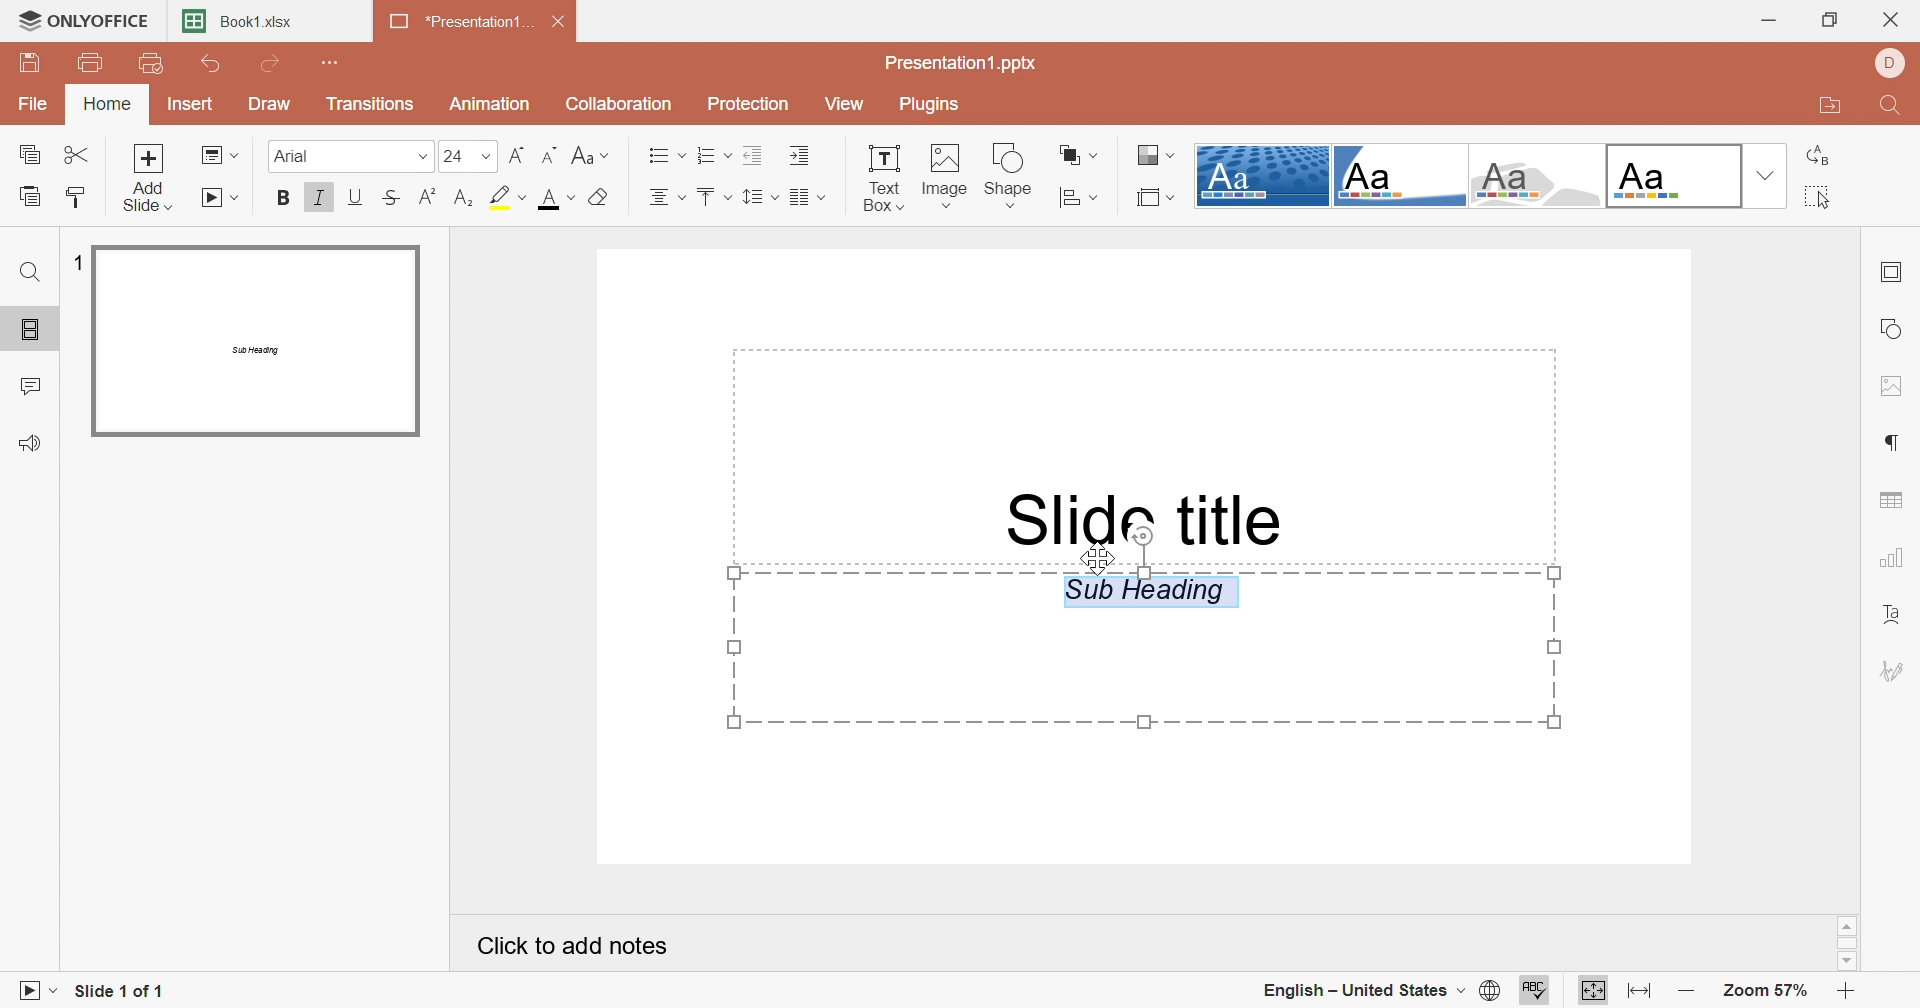 This screenshot has width=1920, height=1008. Describe the element at coordinates (600, 196) in the screenshot. I see `Clear` at that location.